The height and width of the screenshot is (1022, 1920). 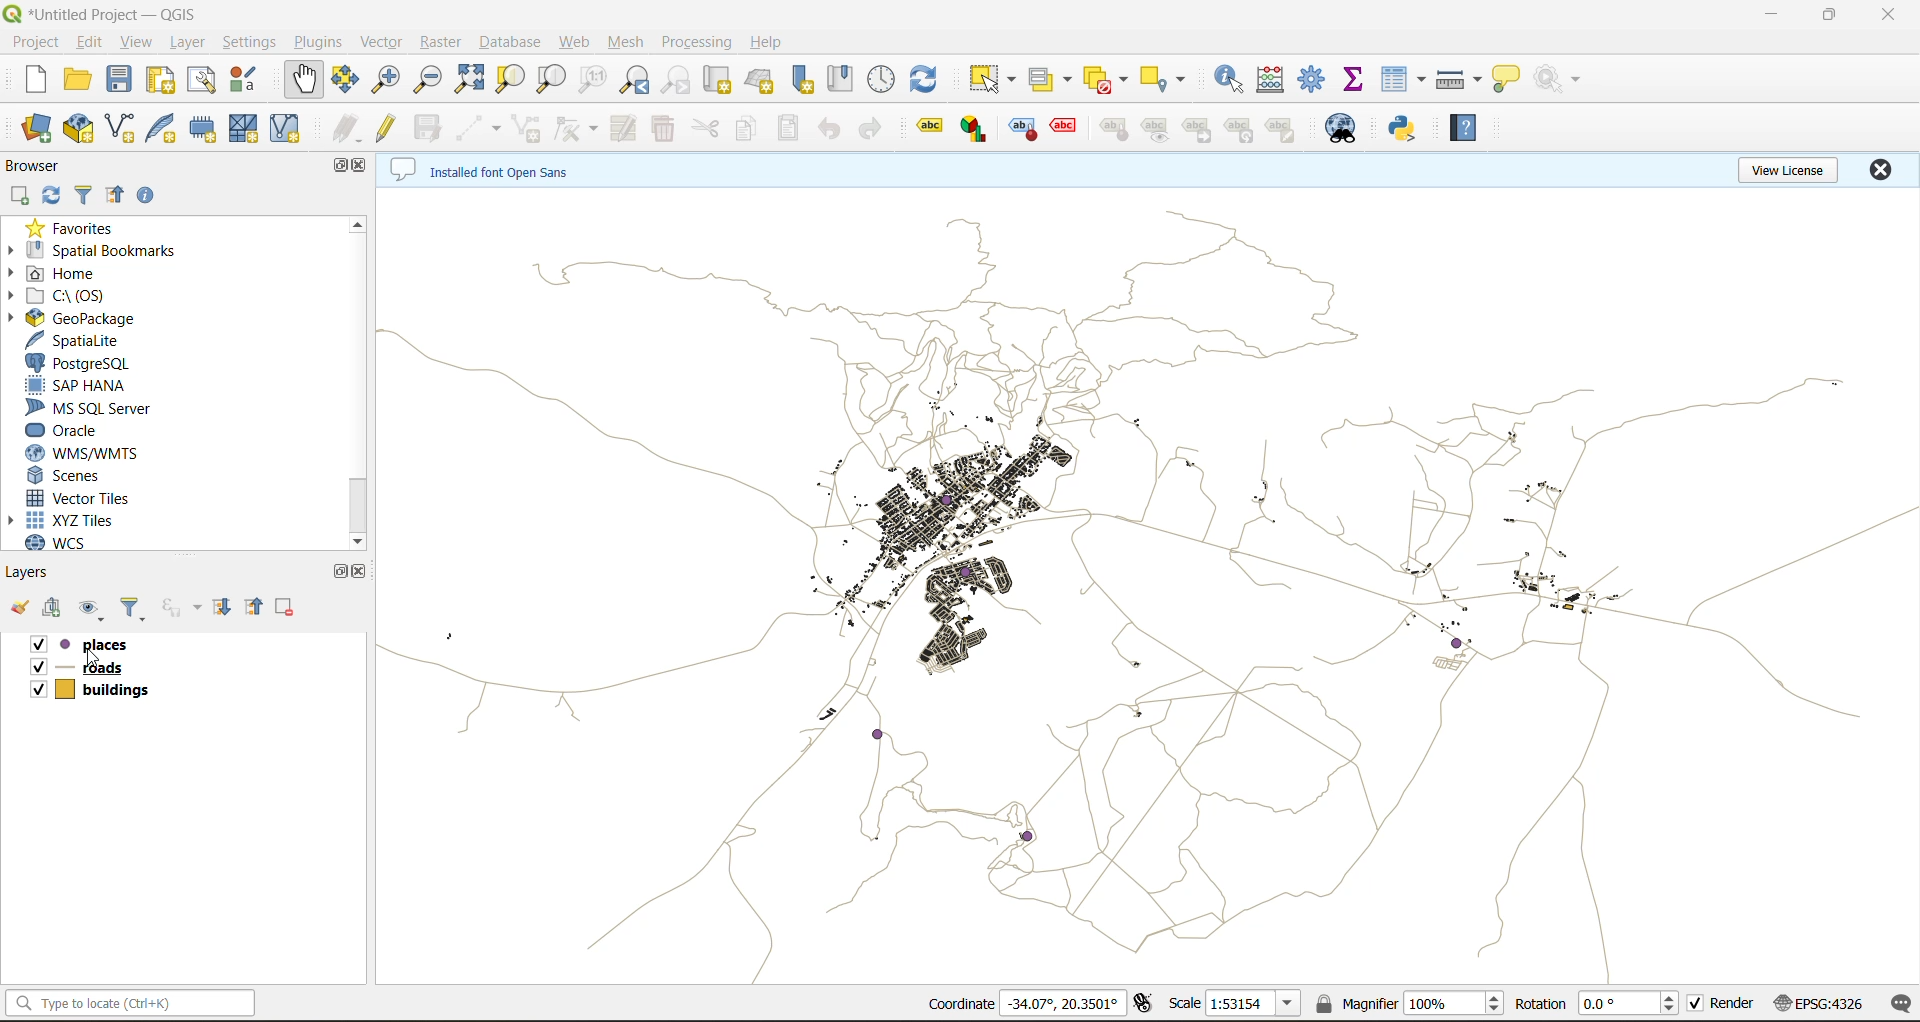 What do you see at coordinates (576, 45) in the screenshot?
I see `web` at bounding box center [576, 45].